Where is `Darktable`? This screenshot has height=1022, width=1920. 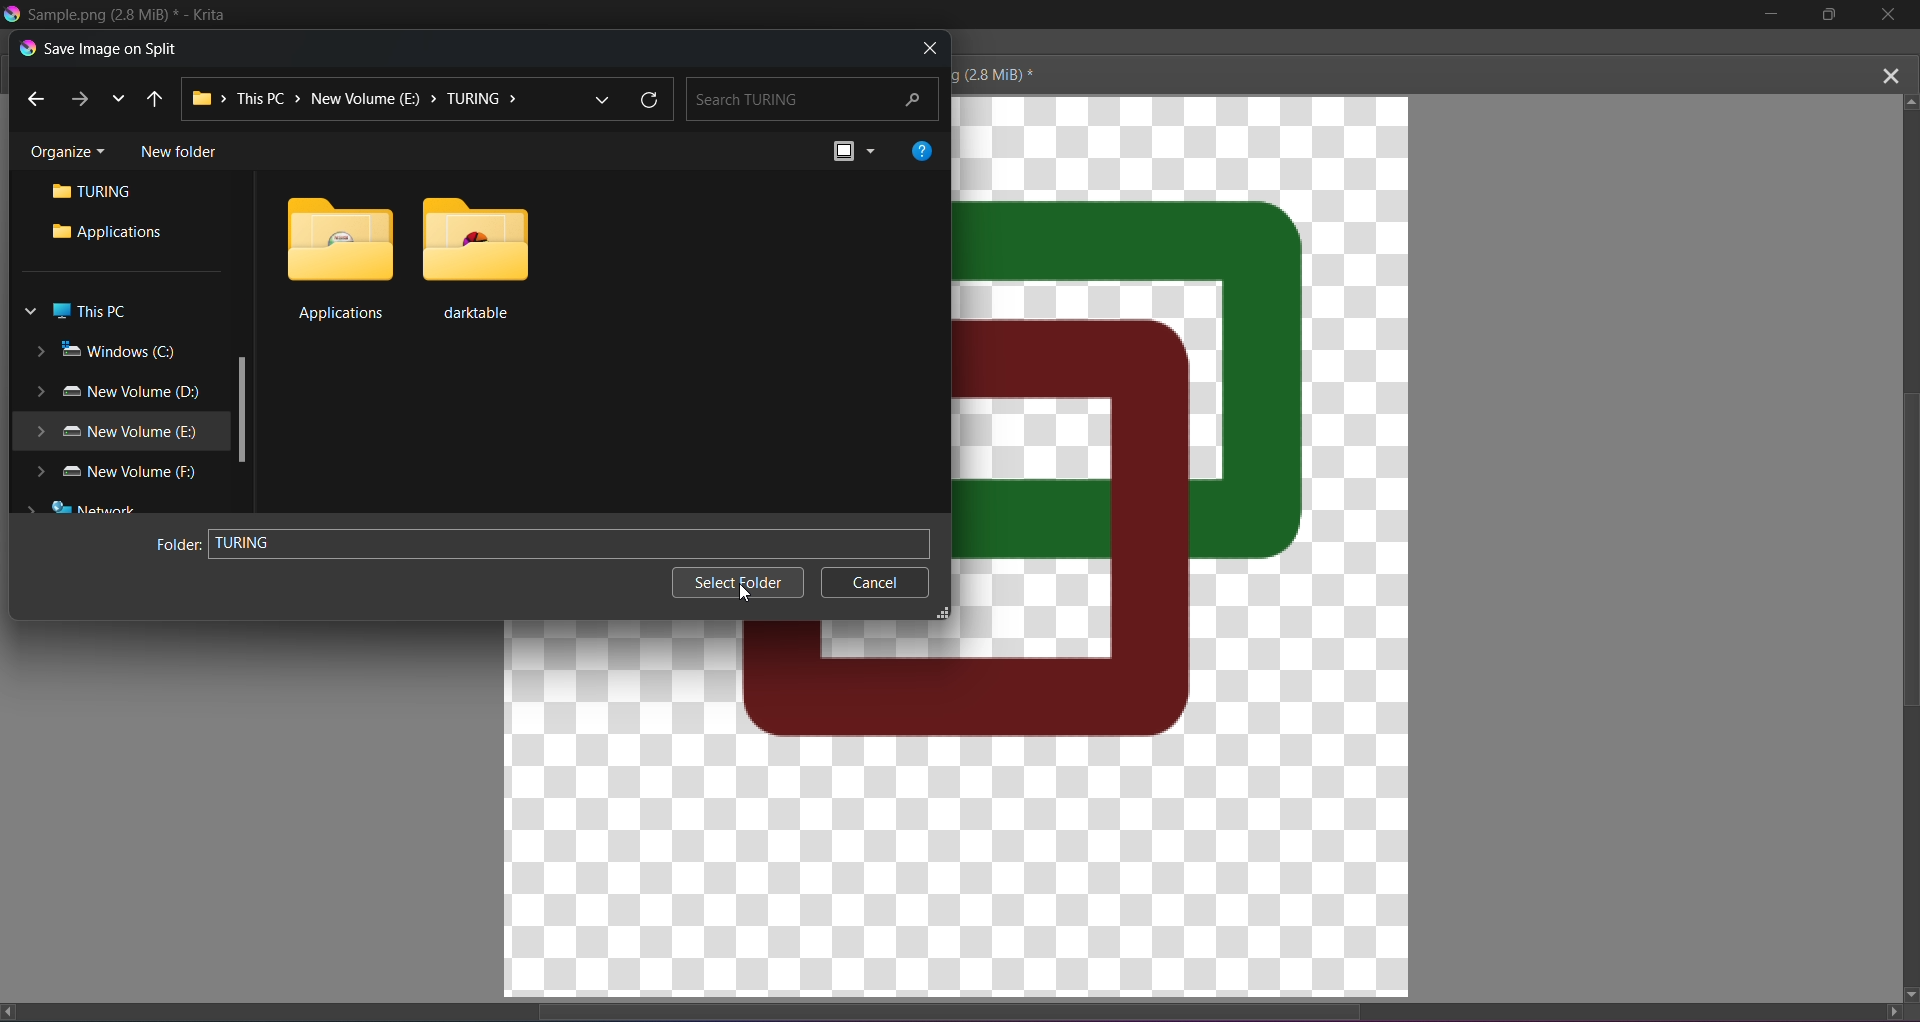 Darktable is located at coordinates (474, 256).